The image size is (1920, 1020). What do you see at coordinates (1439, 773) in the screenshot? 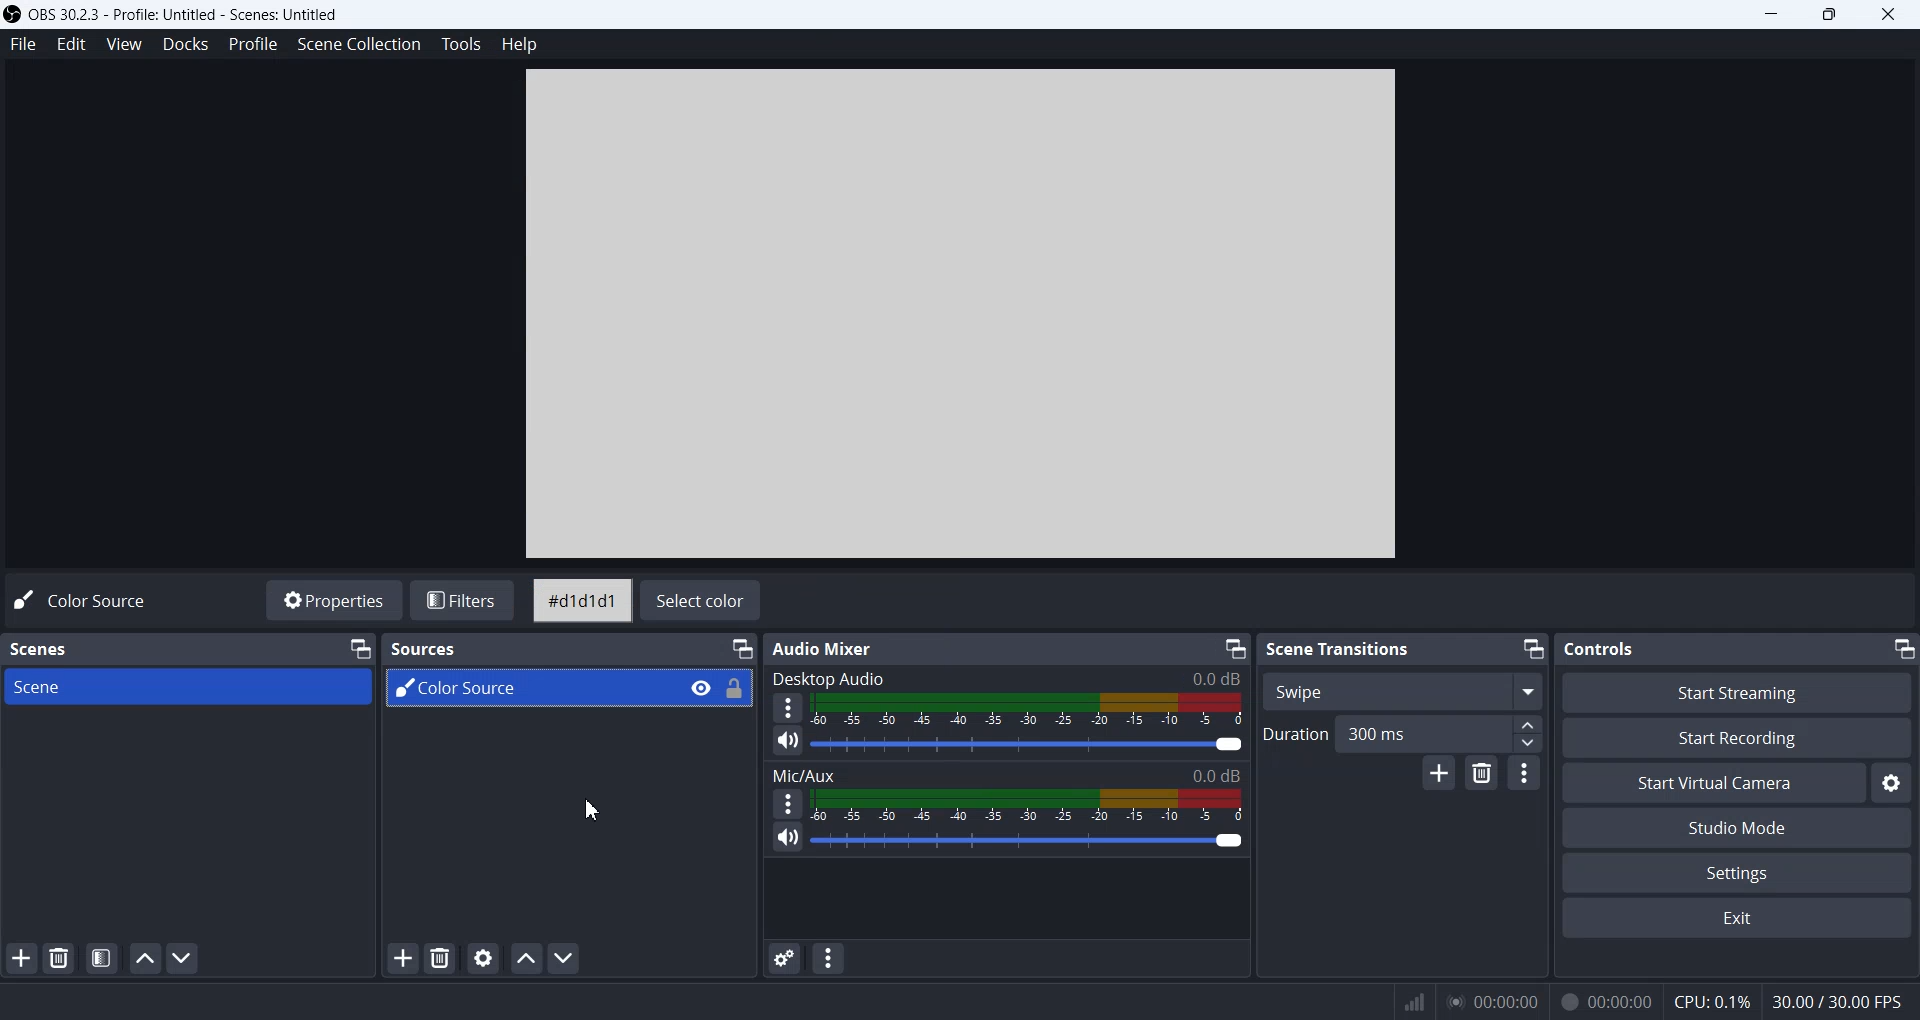
I see `Add configurable transition` at bounding box center [1439, 773].